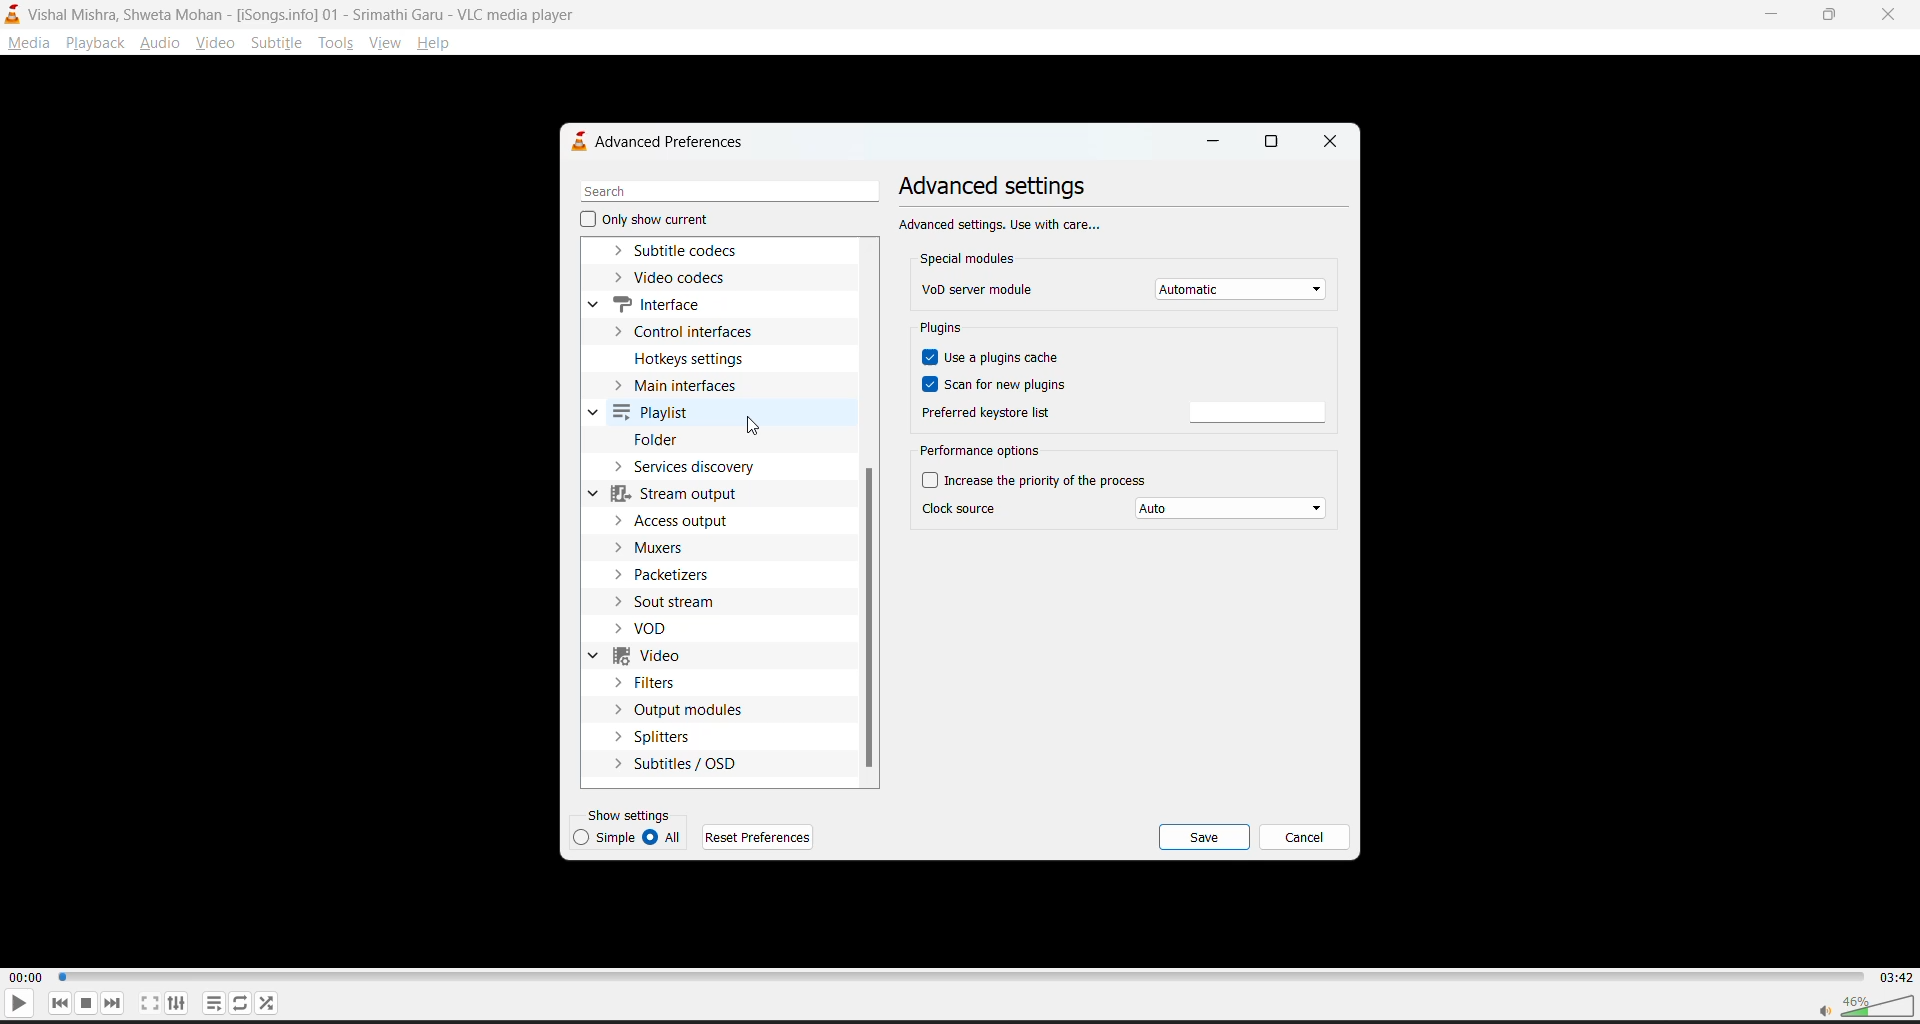 The height and width of the screenshot is (1024, 1920). Describe the element at coordinates (999, 186) in the screenshot. I see `advanced settings` at that location.